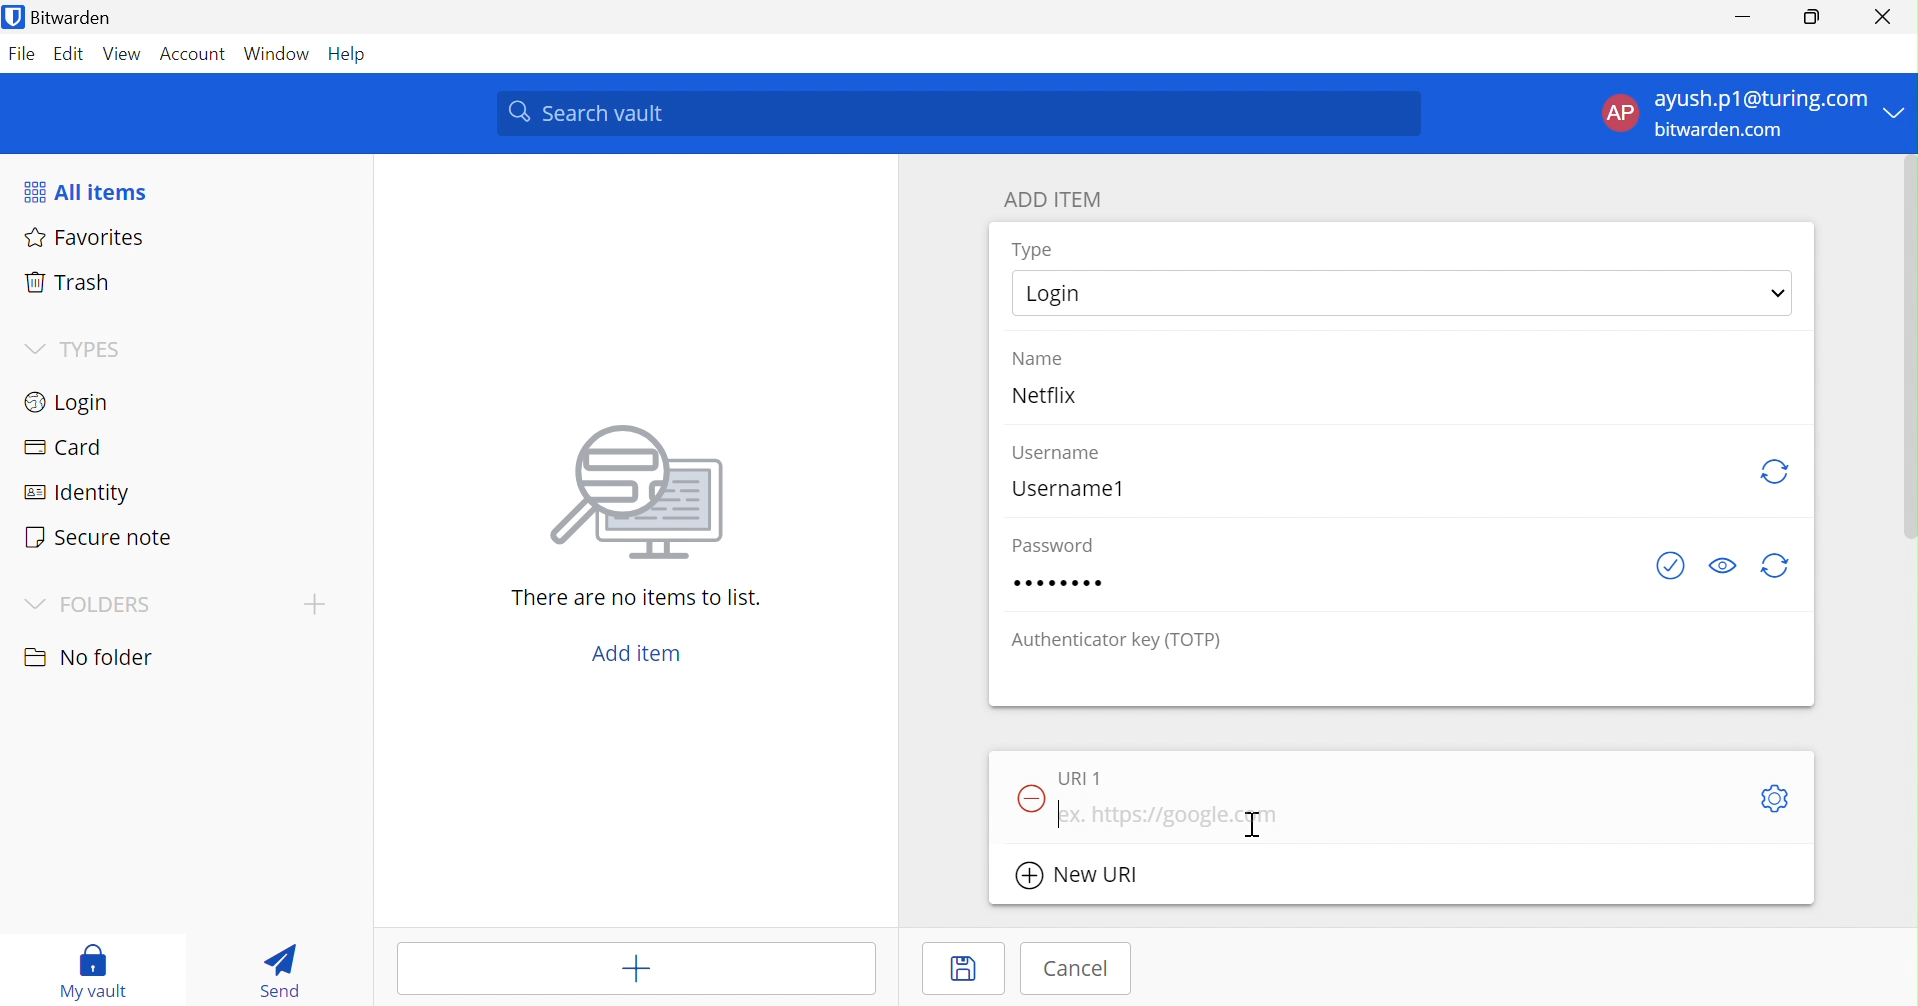  Describe the element at coordinates (122, 54) in the screenshot. I see `View` at that location.